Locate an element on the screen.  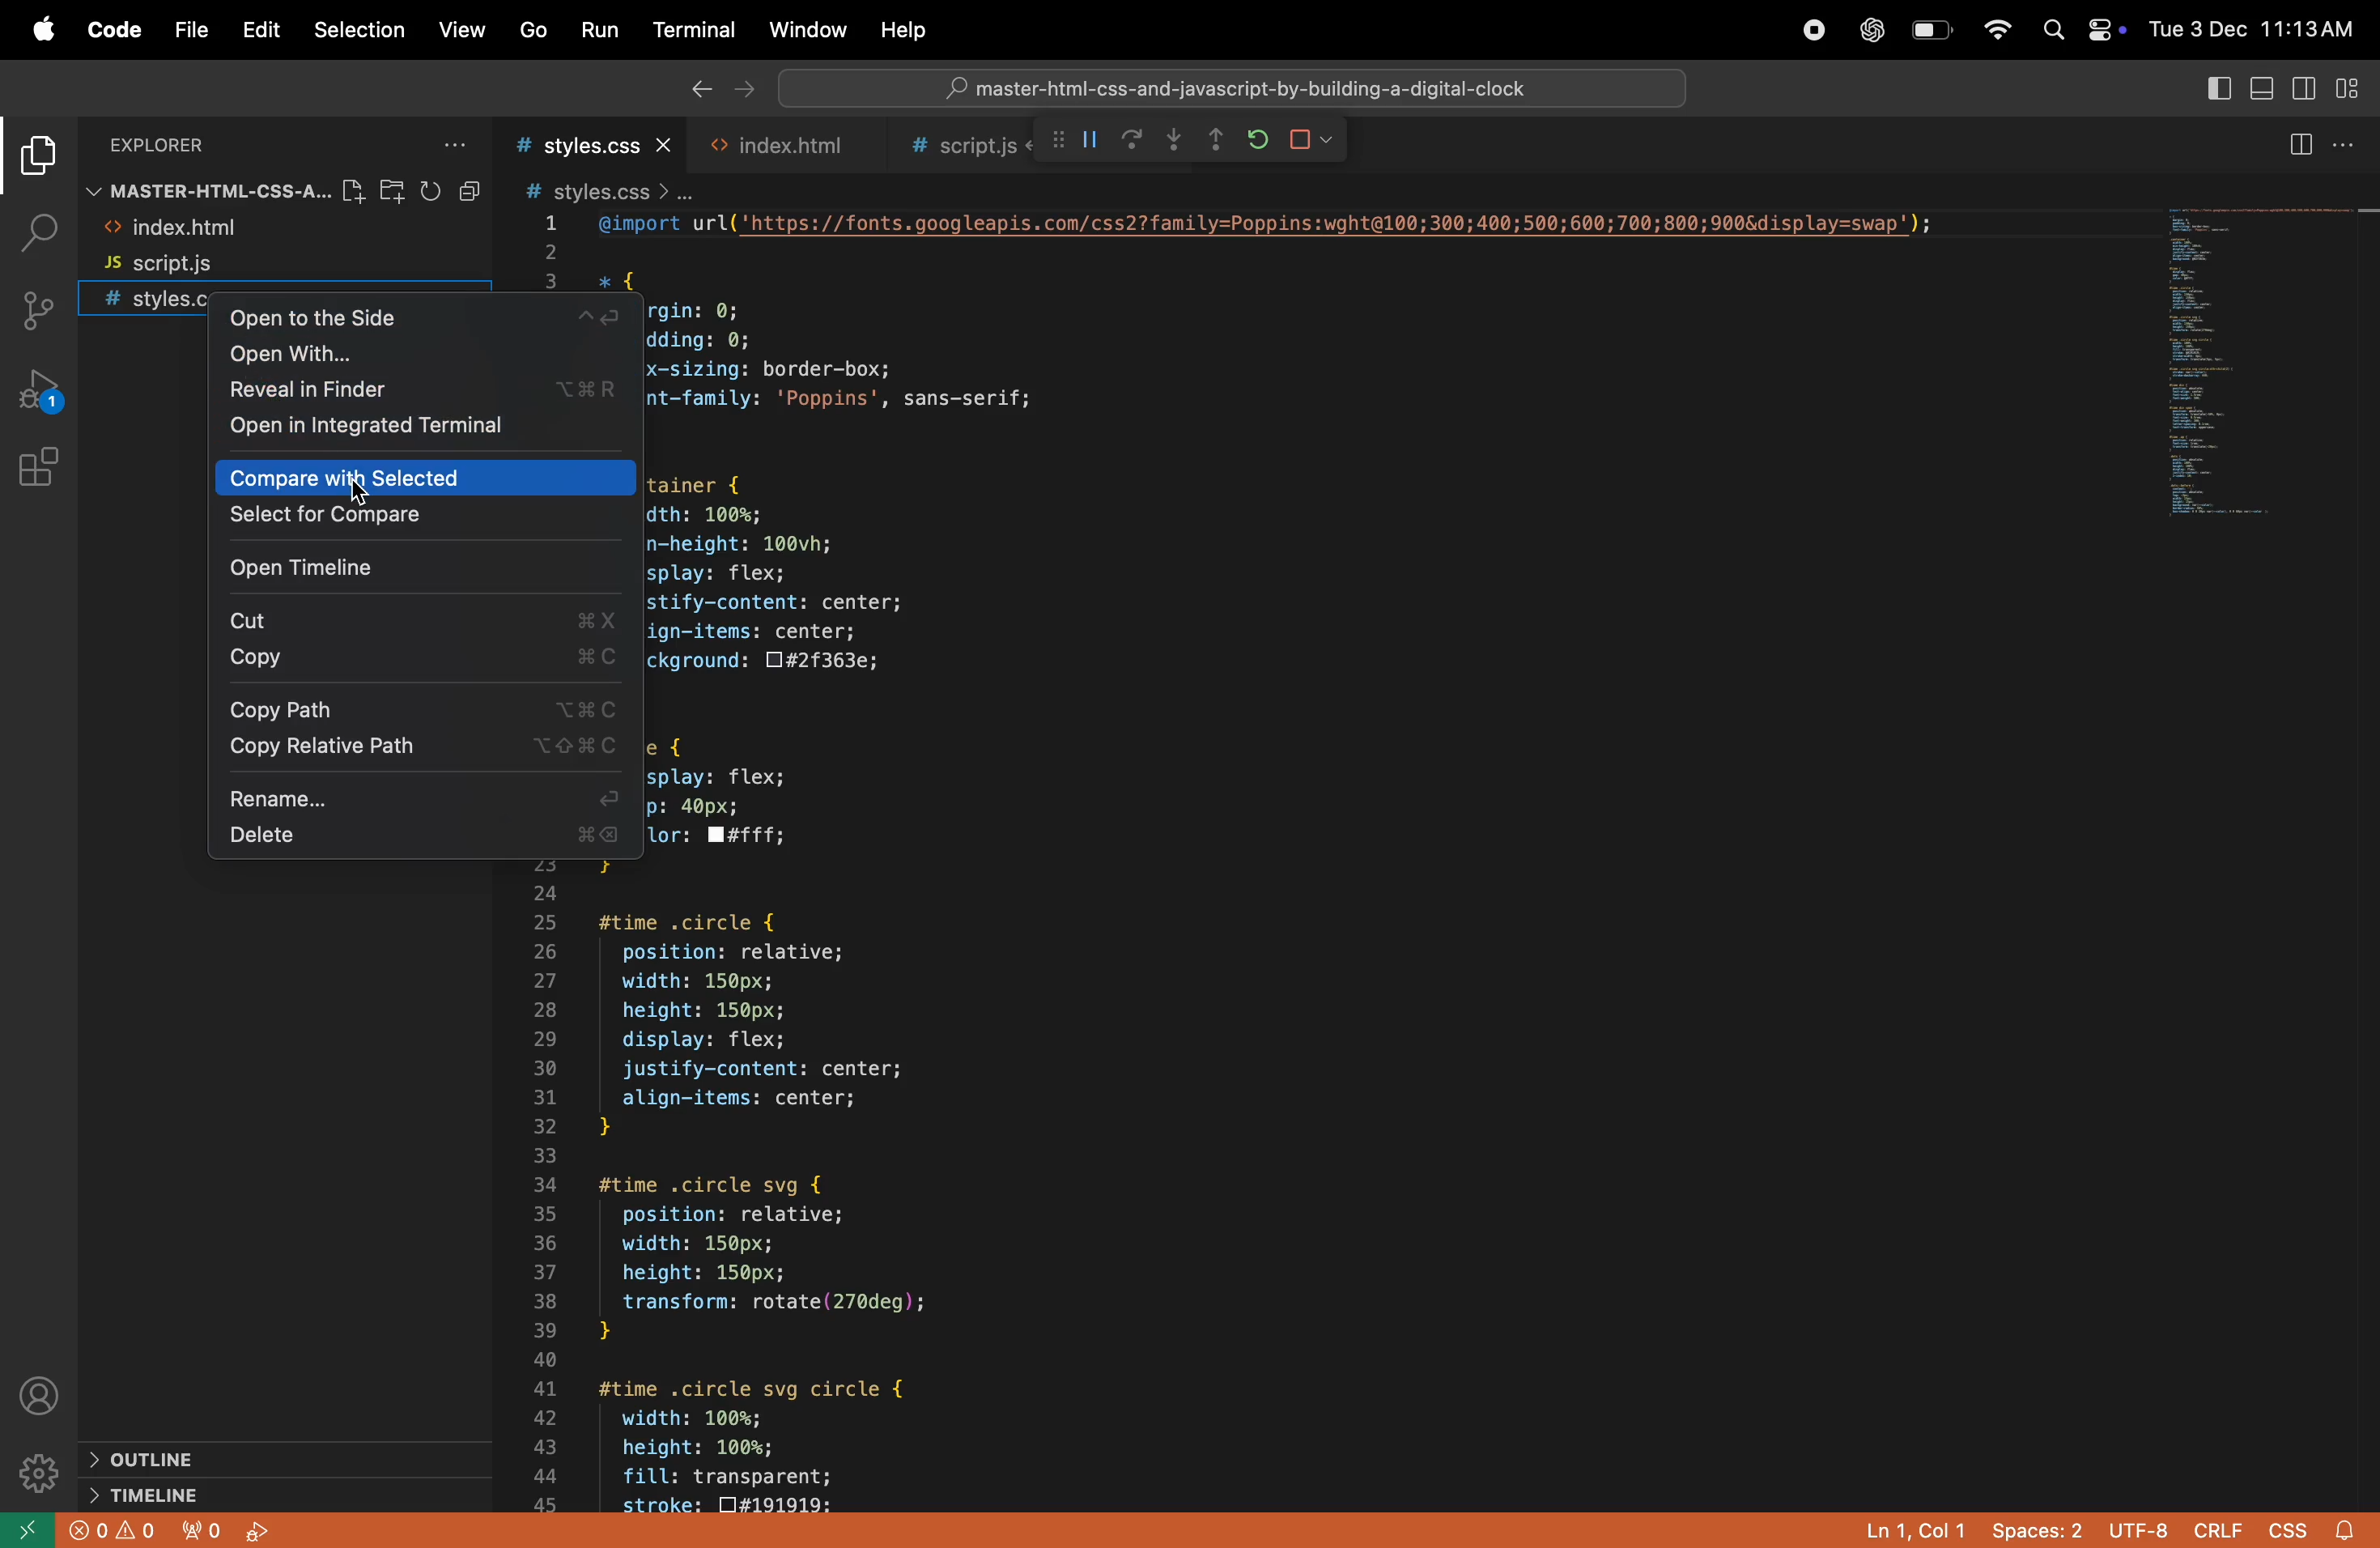
battery is located at coordinates (1928, 29).